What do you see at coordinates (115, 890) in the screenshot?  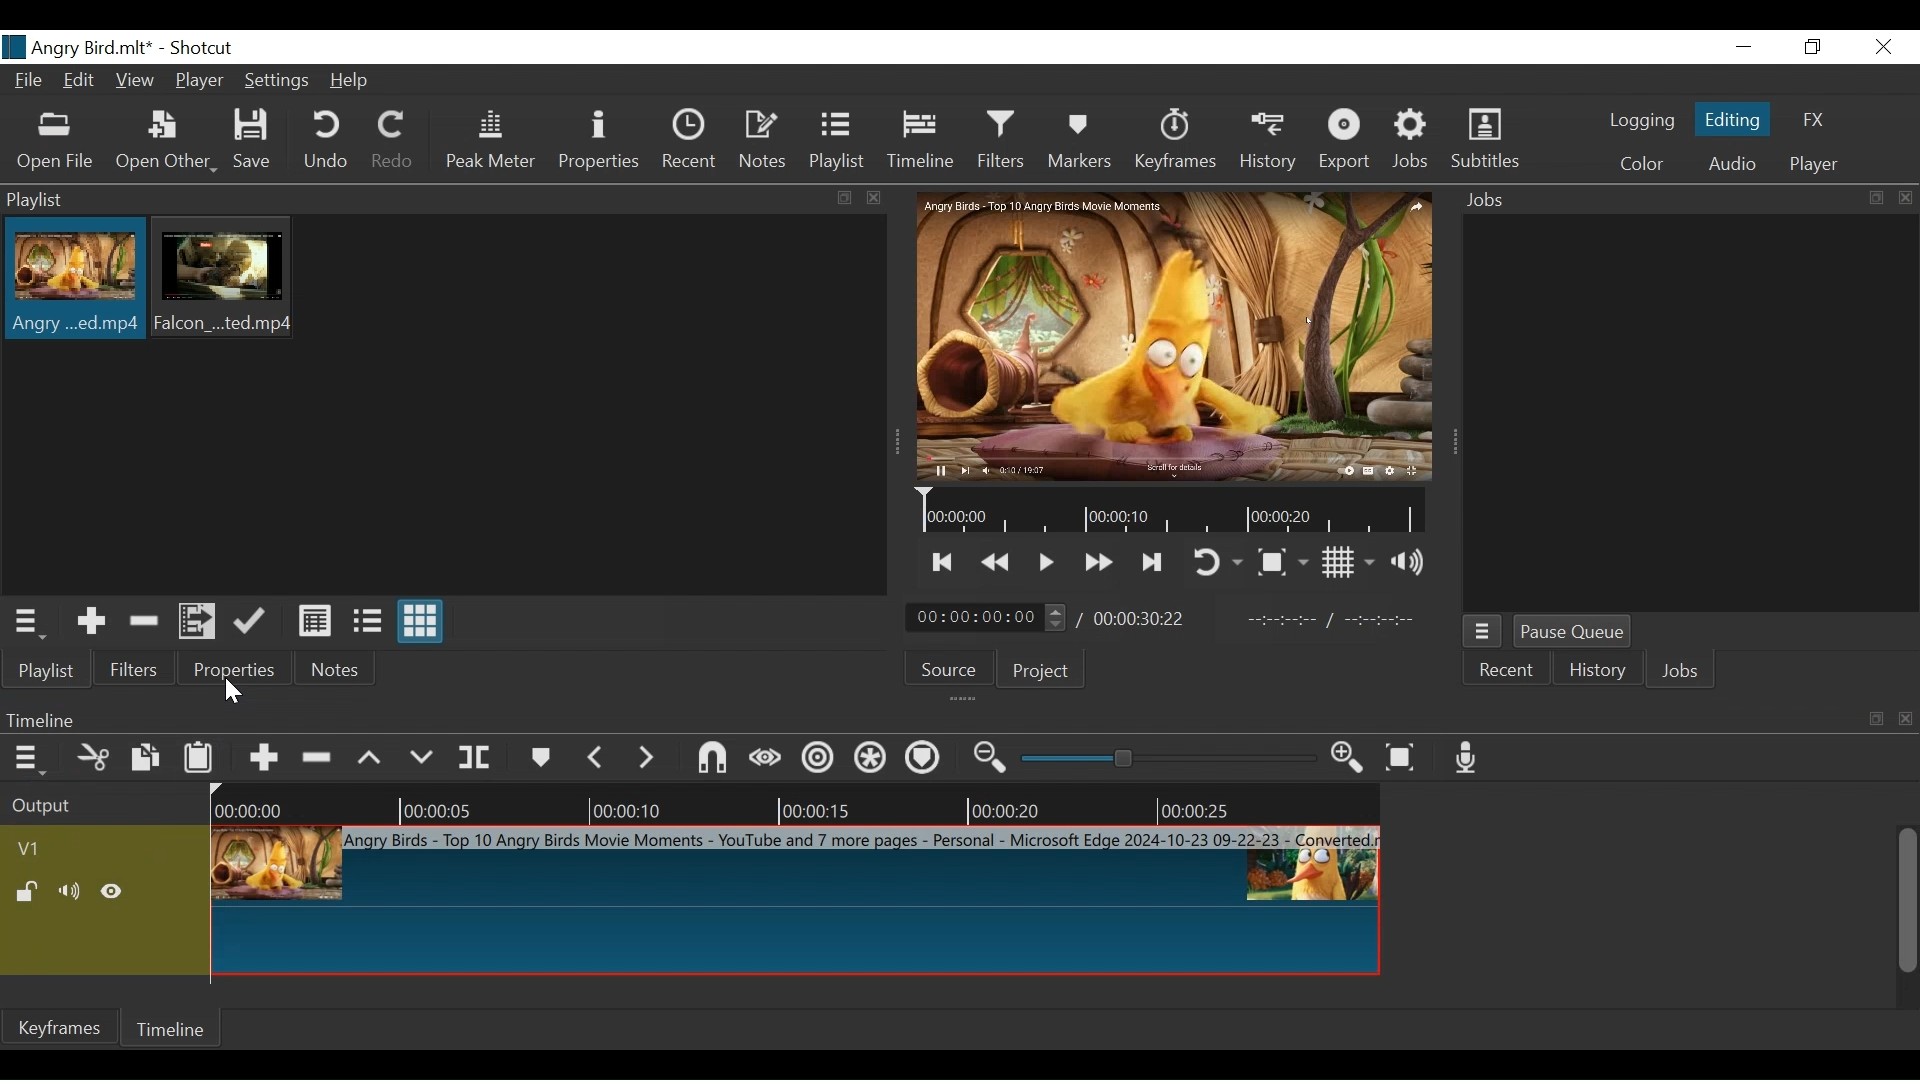 I see `Hide` at bounding box center [115, 890].